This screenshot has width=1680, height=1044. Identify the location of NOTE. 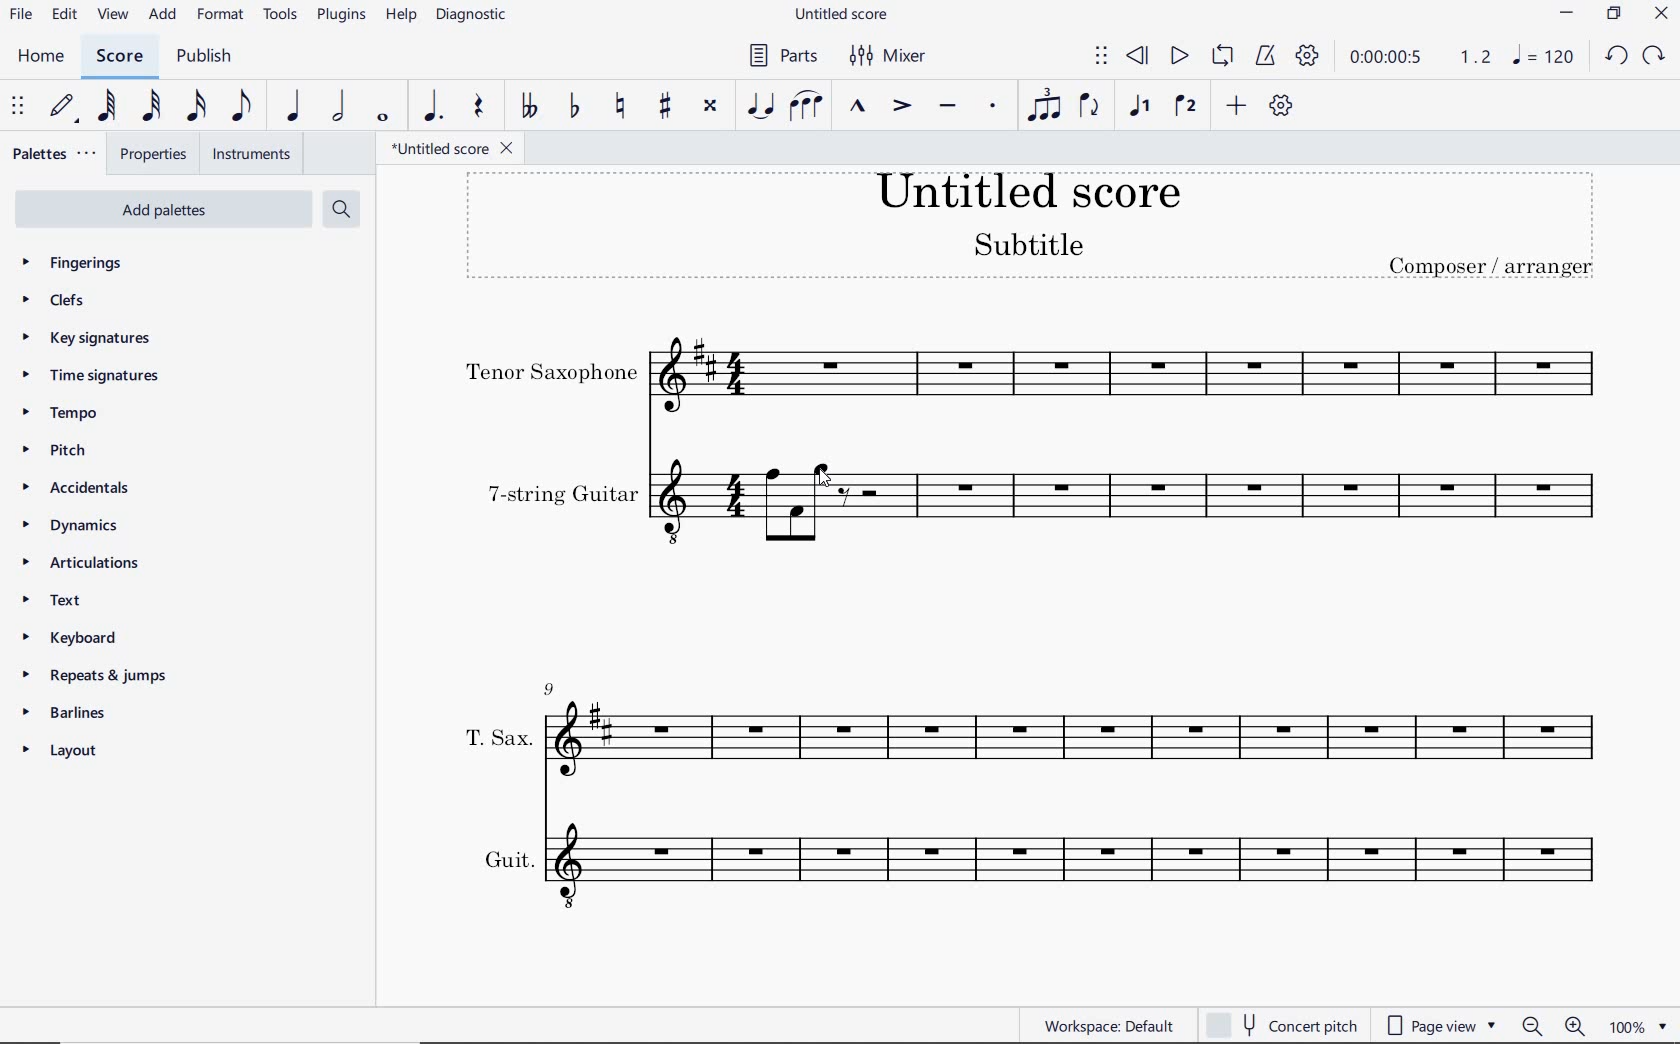
(1544, 56).